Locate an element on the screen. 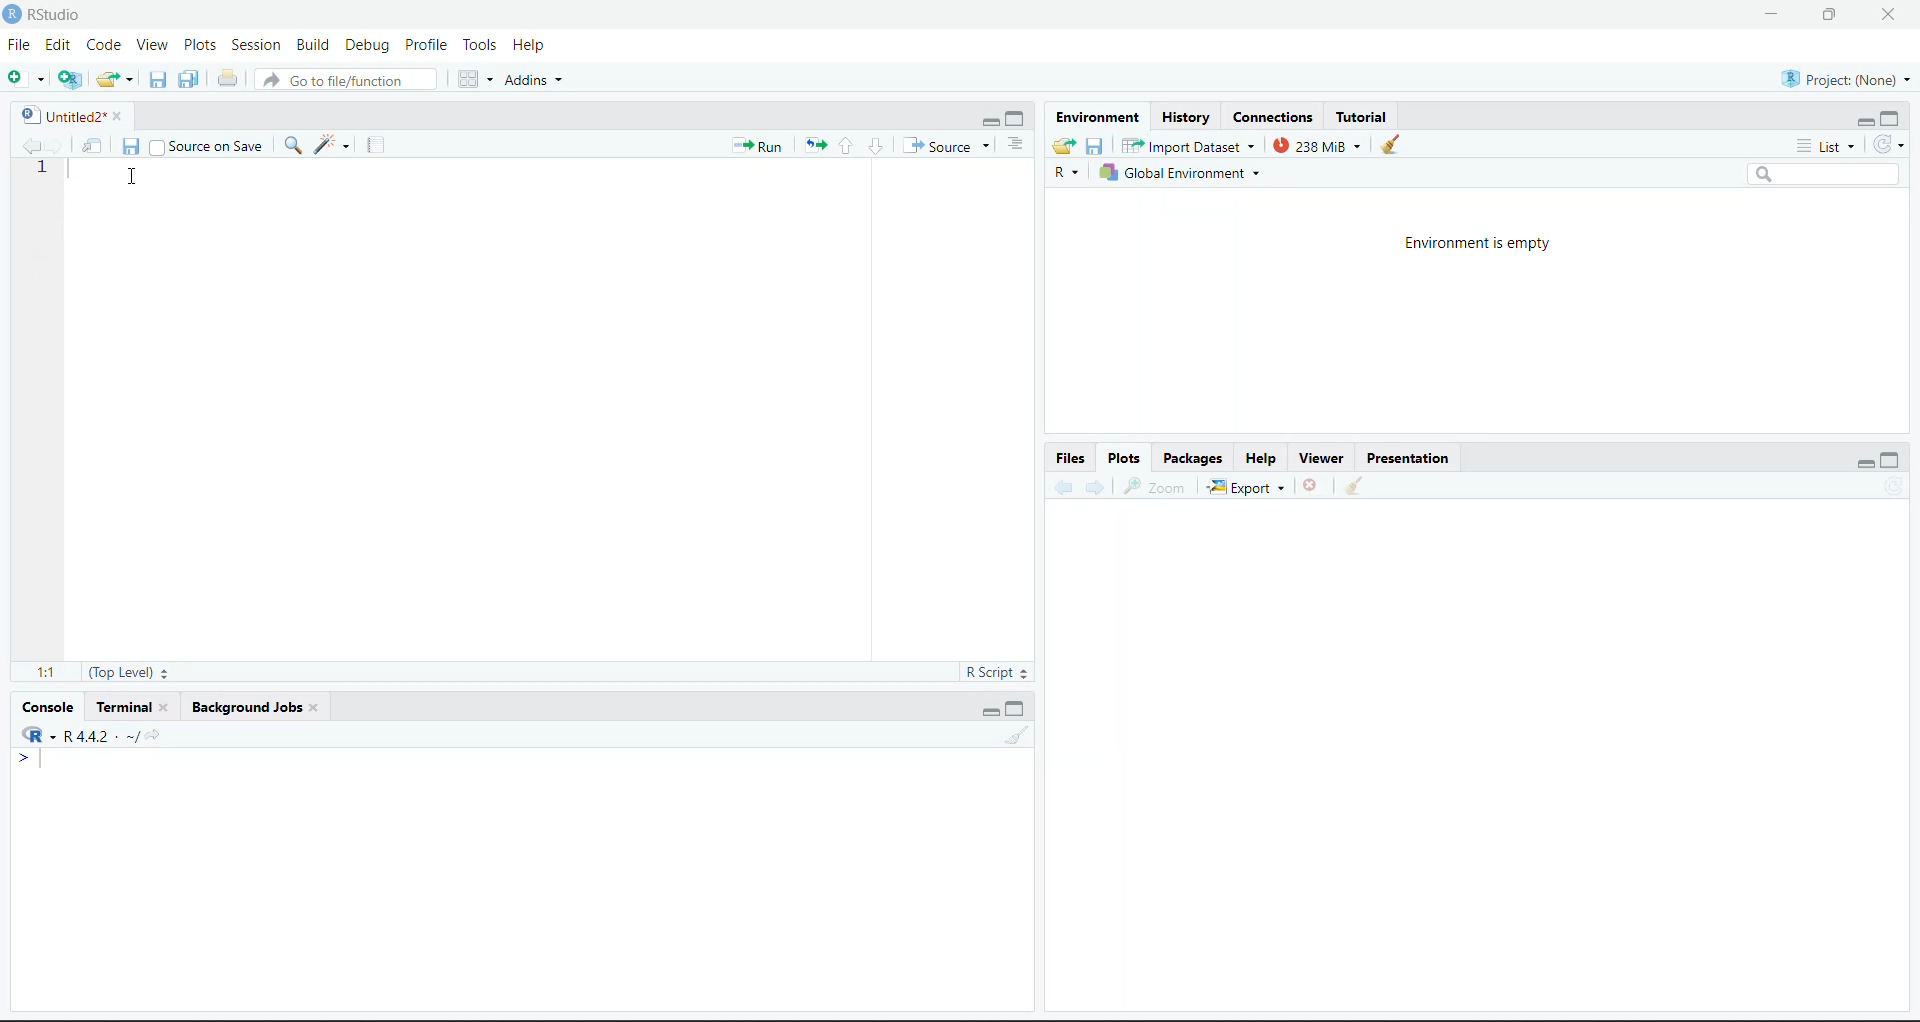  Export is located at coordinates (1247, 487).